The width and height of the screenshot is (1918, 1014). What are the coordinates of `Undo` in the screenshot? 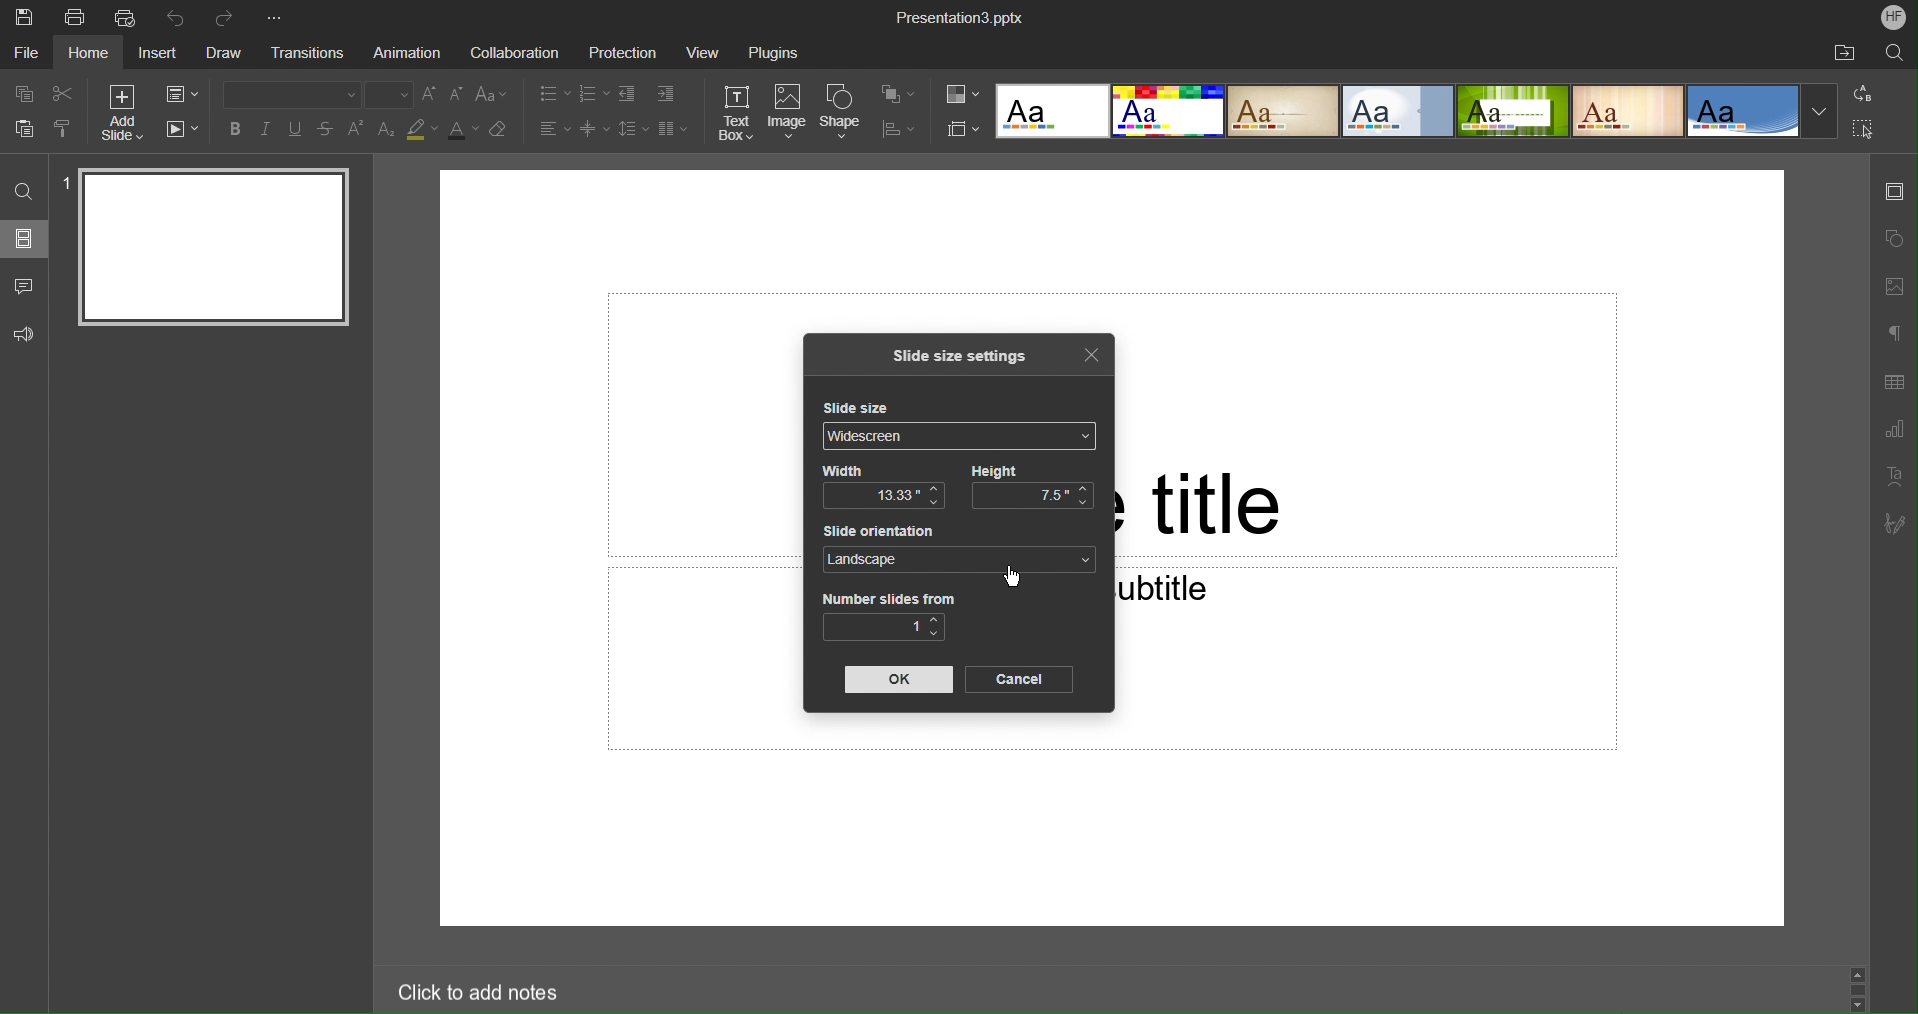 It's located at (178, 16).